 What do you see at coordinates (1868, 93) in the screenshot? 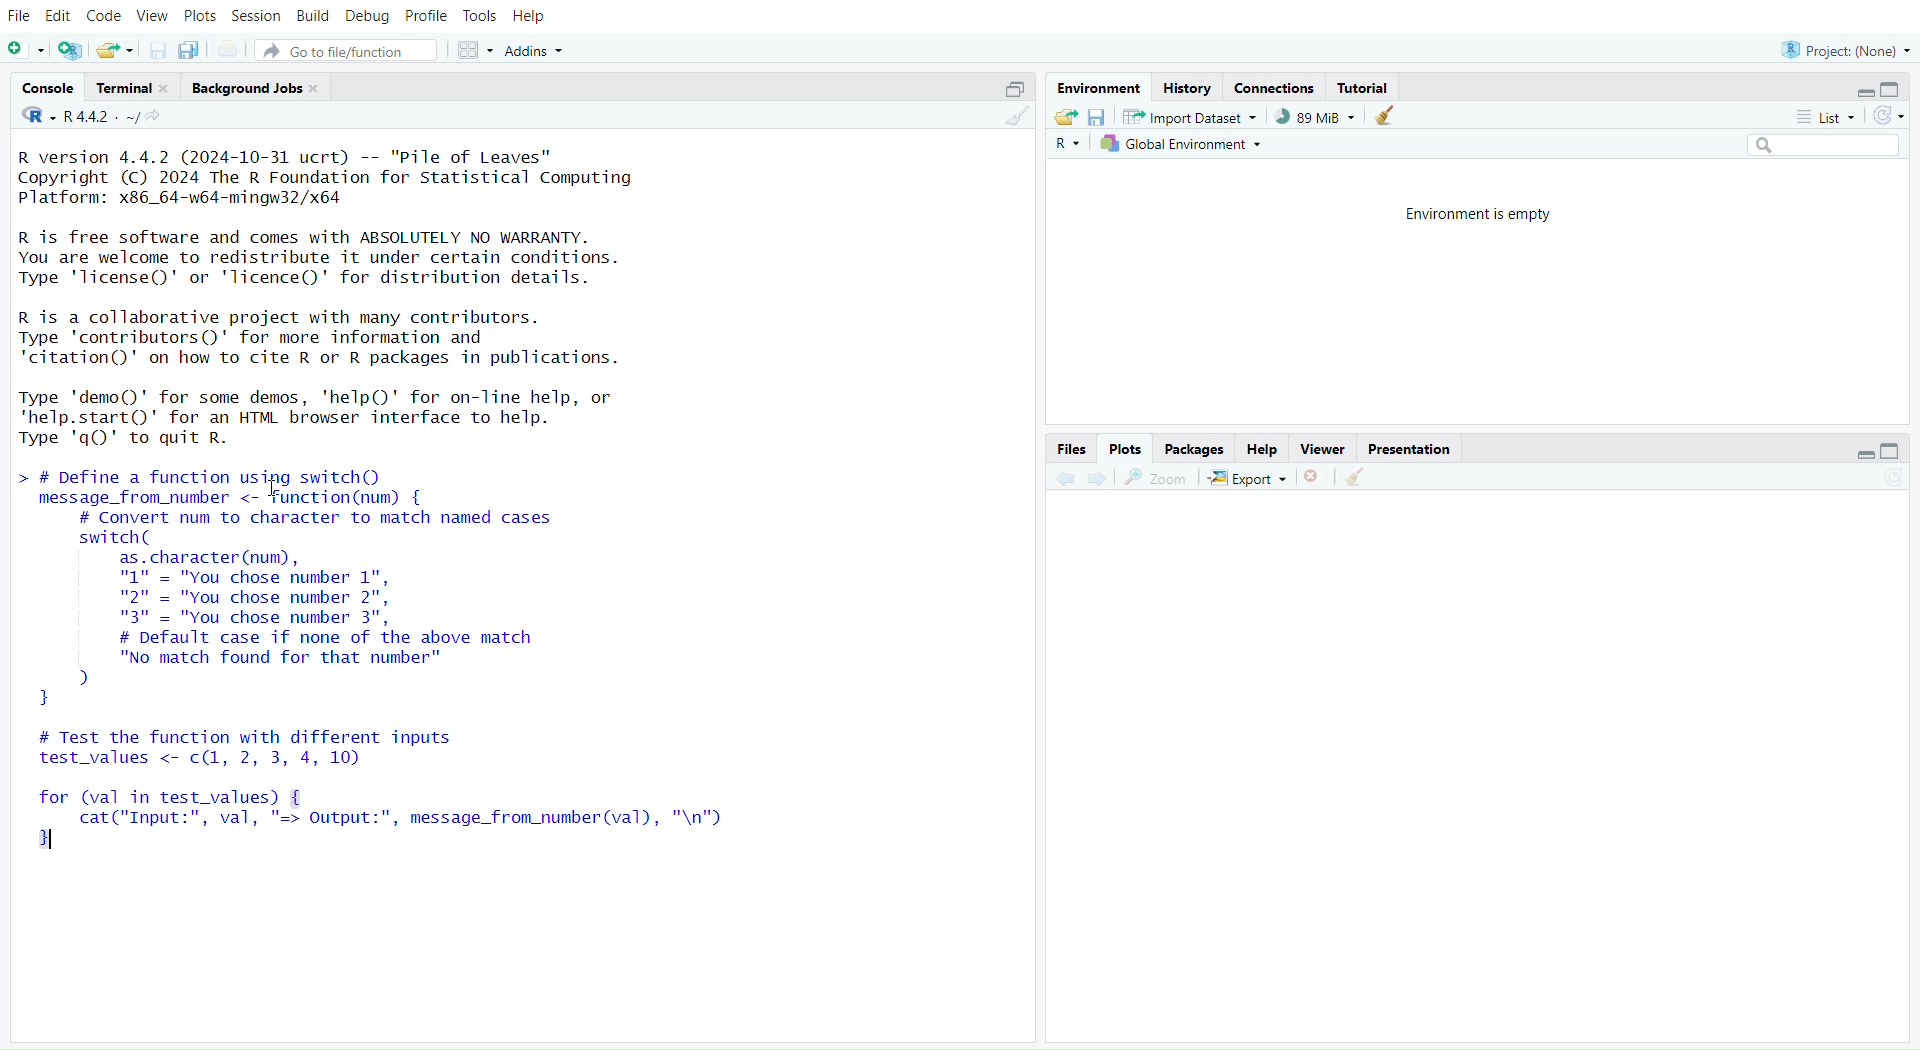
I see `Minimize` at bounding box center [1868, 93].